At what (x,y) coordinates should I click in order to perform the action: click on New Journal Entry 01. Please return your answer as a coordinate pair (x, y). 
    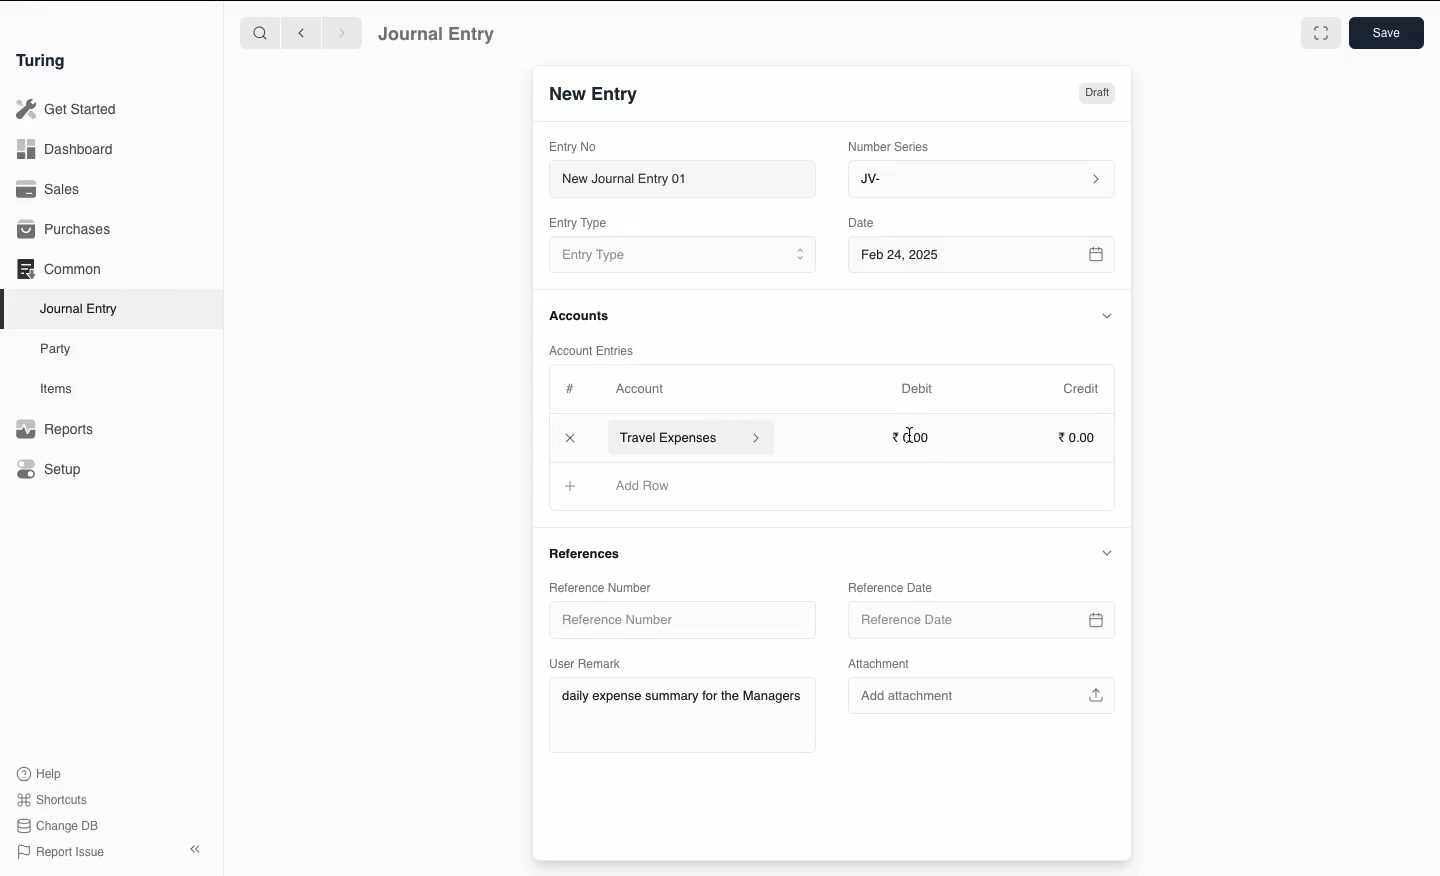
    Looking at the image, I should click on (681, 178).